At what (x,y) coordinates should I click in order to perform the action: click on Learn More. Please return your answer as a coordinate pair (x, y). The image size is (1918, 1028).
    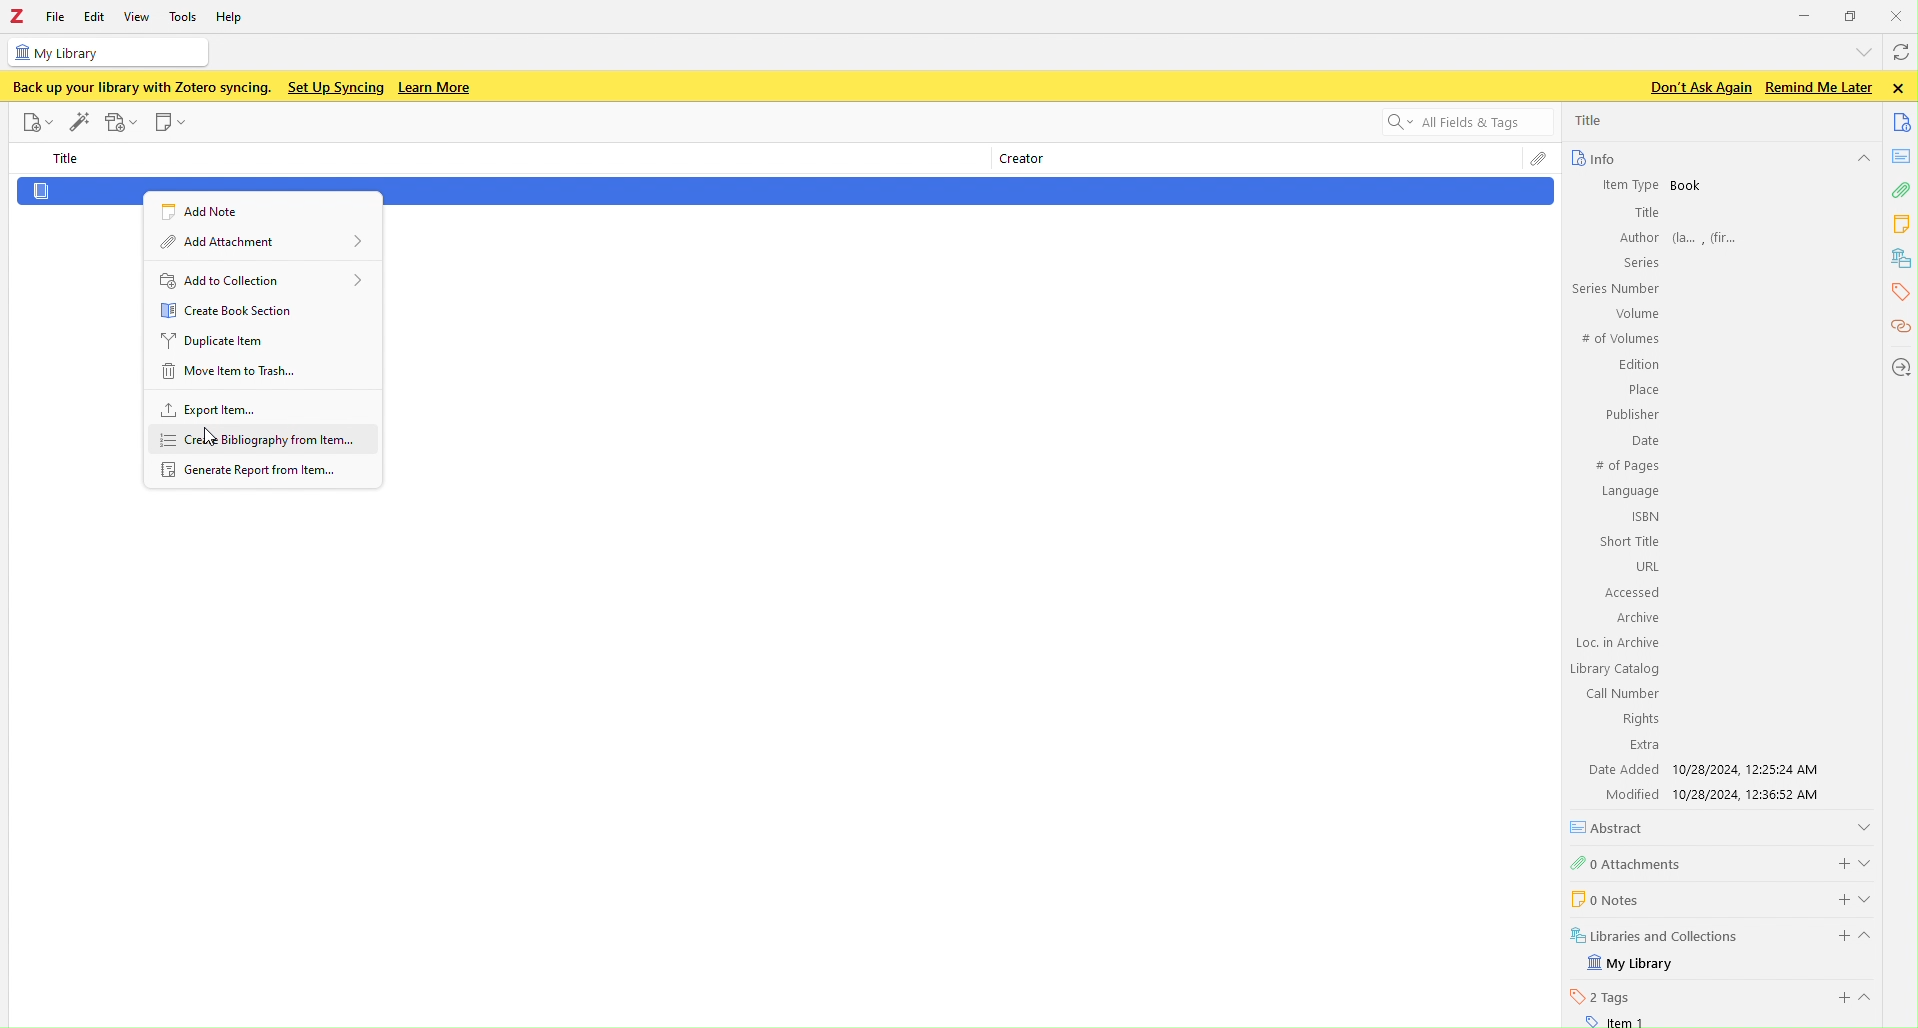
    Looking at the image, I should click on (437, 88).